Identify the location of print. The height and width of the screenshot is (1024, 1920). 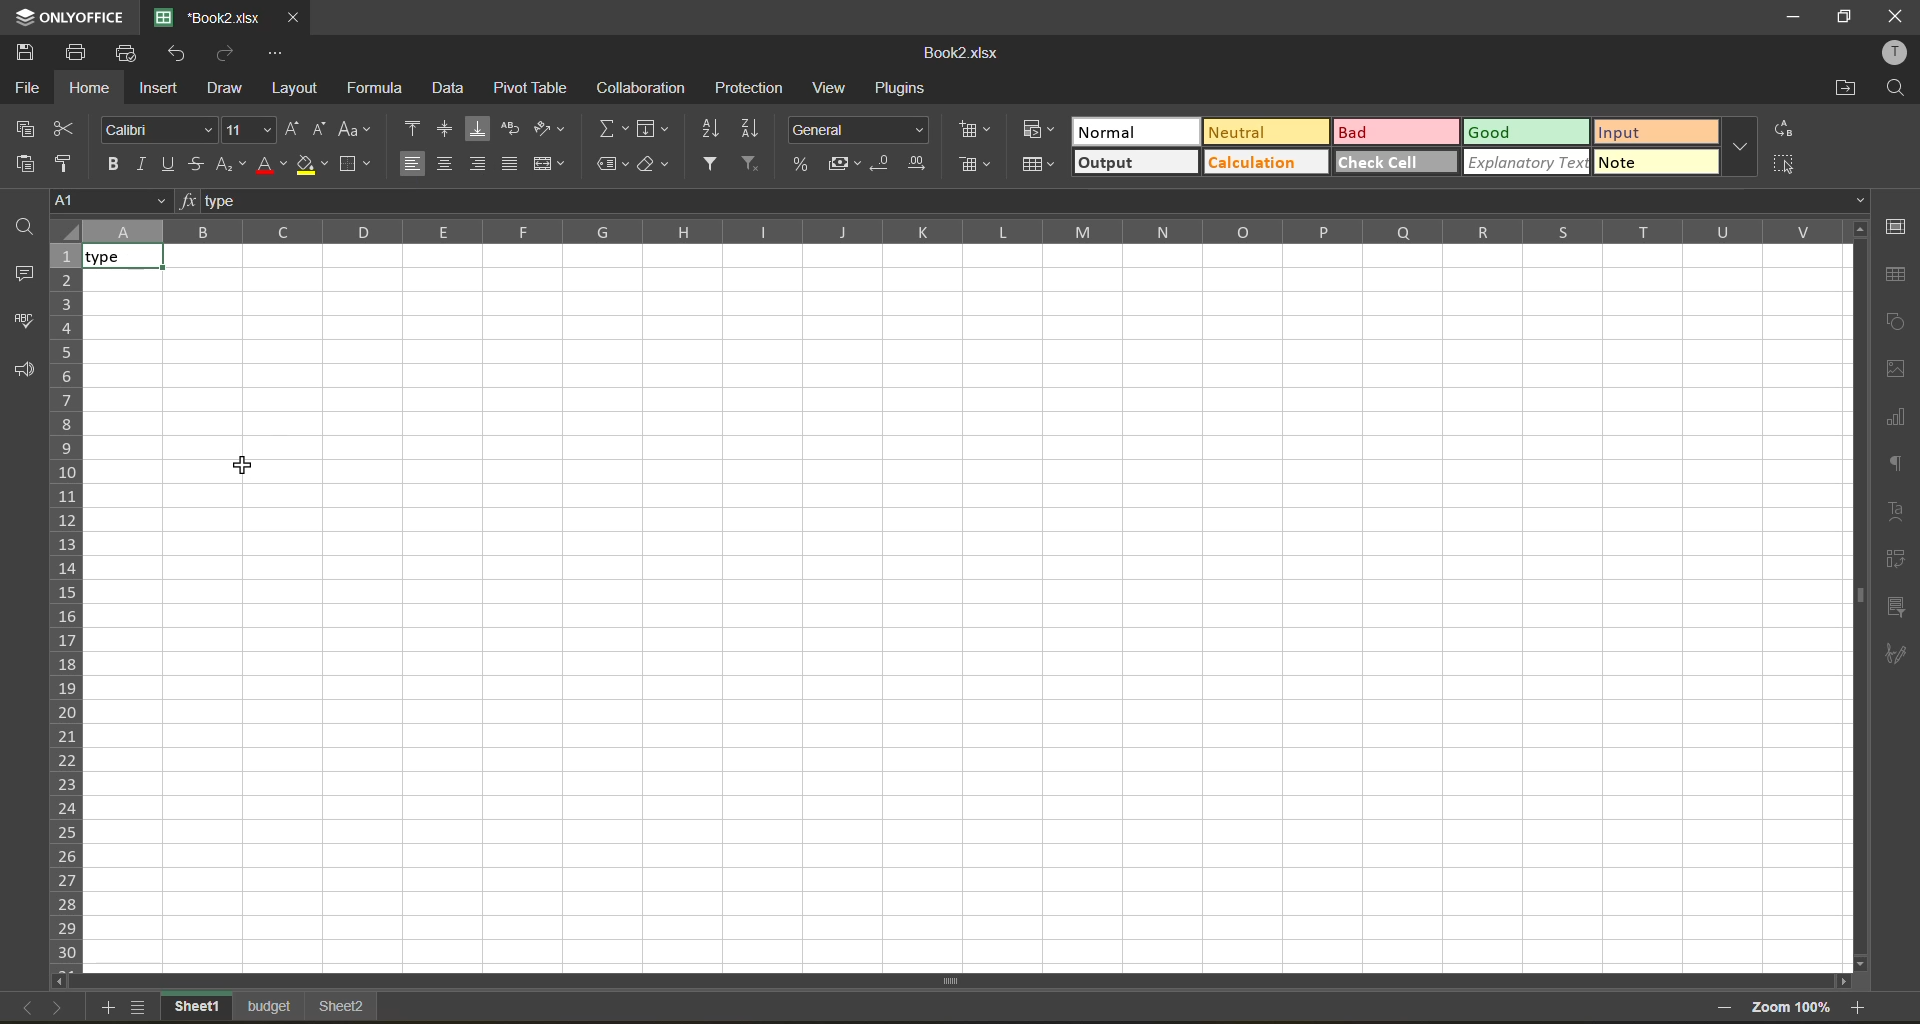
(75, 54).